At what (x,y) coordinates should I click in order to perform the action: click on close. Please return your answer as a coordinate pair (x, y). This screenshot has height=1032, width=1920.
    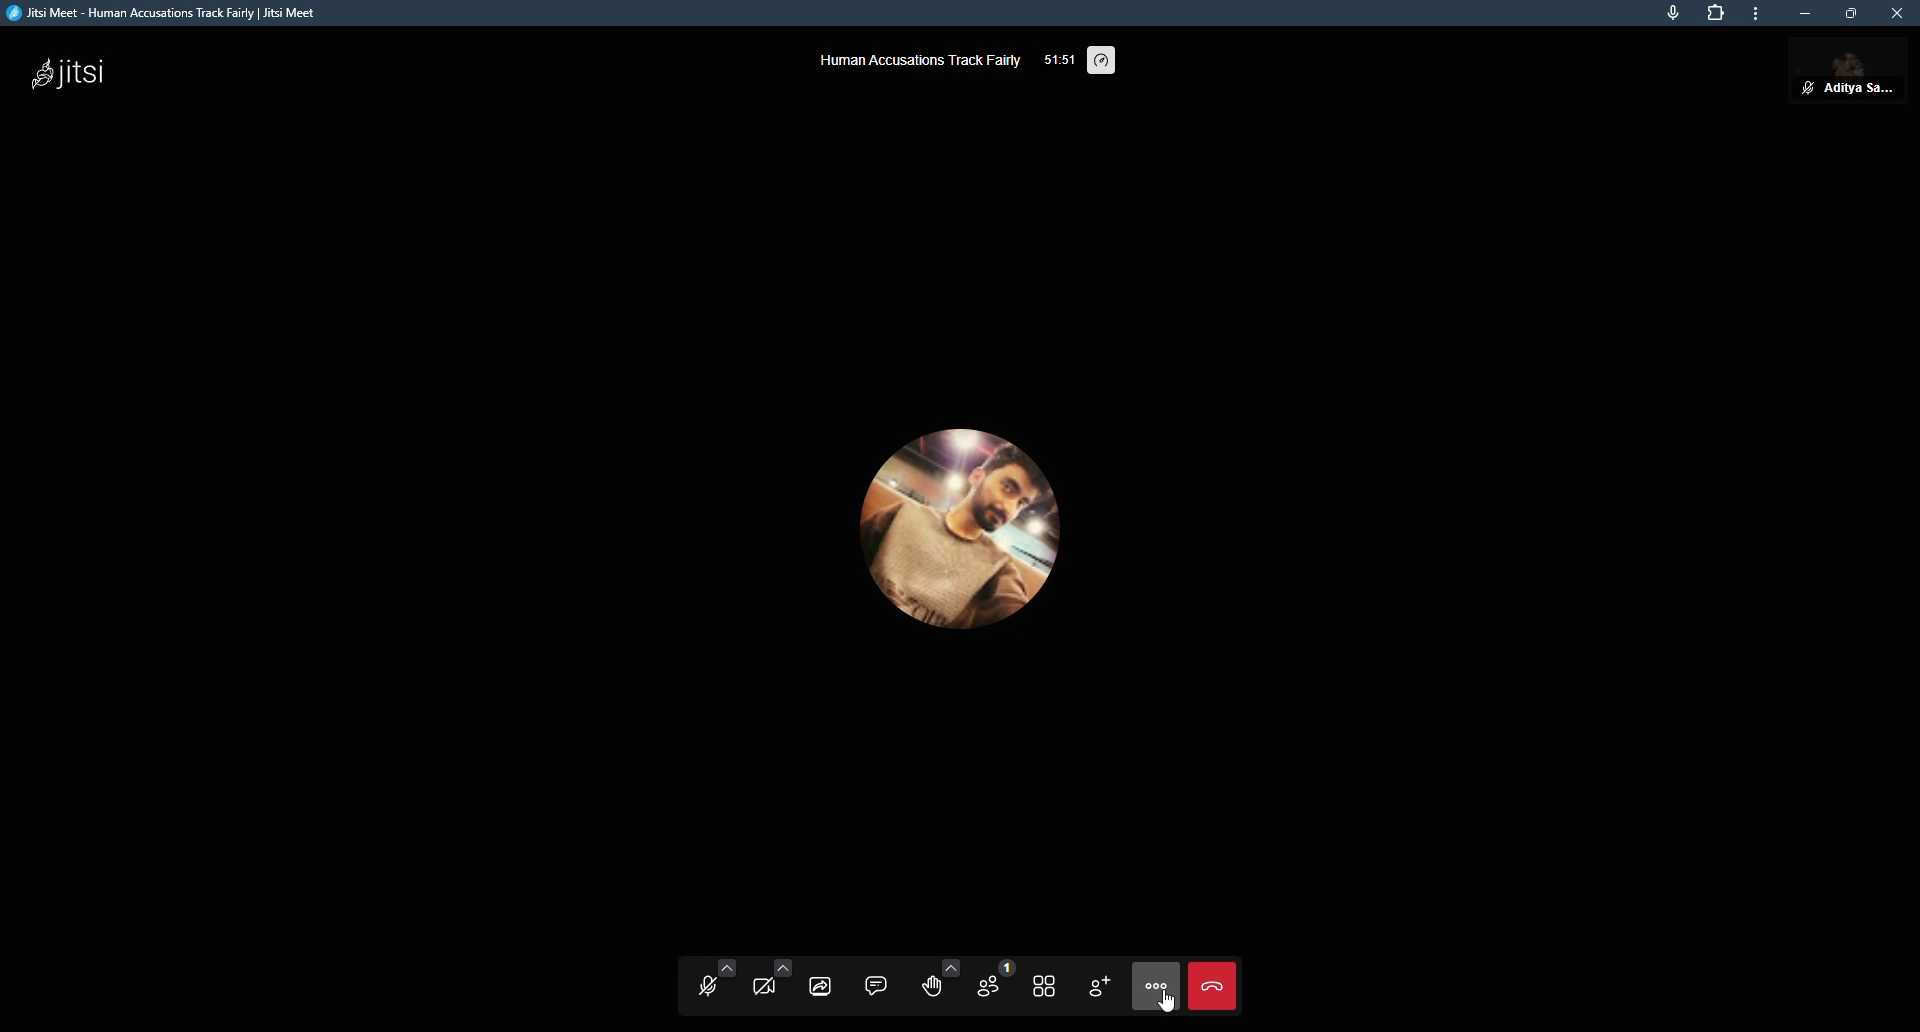
    Looking at the image, I should click on (1899, 13).